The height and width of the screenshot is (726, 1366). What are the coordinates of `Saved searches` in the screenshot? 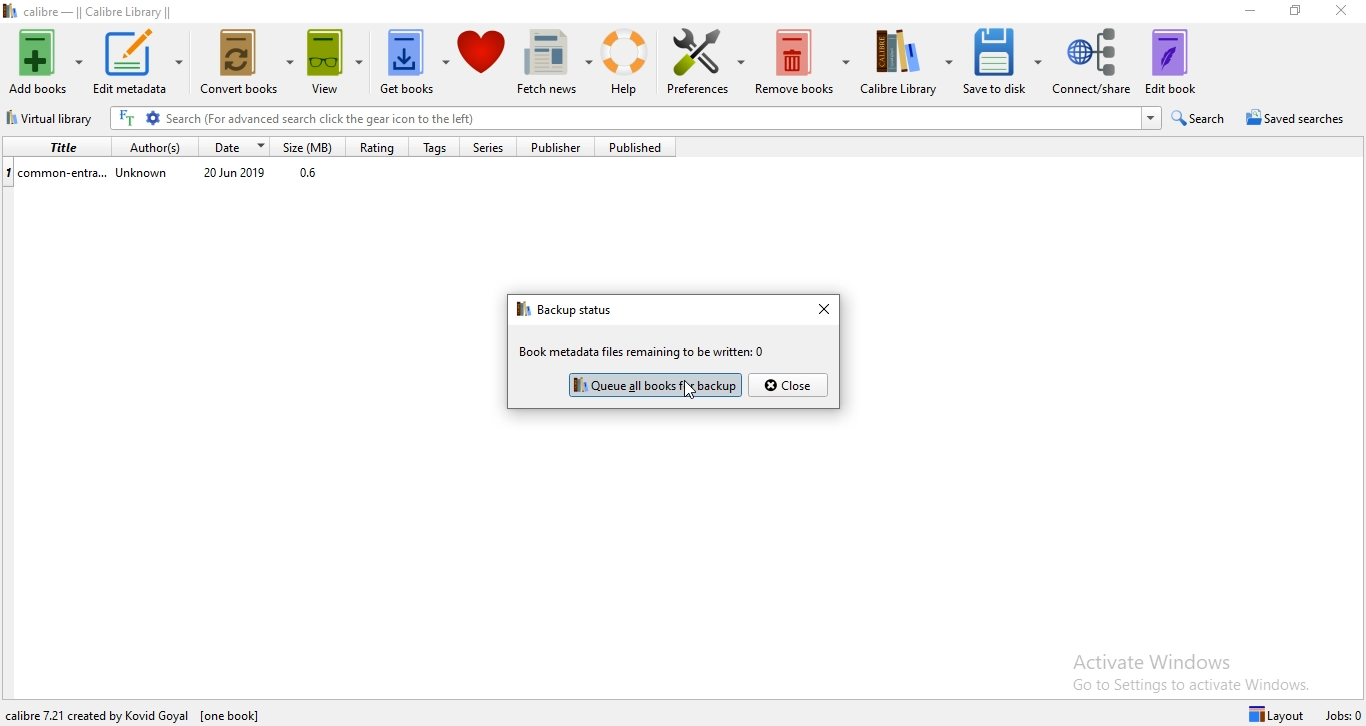 It's located at (1300, 119).